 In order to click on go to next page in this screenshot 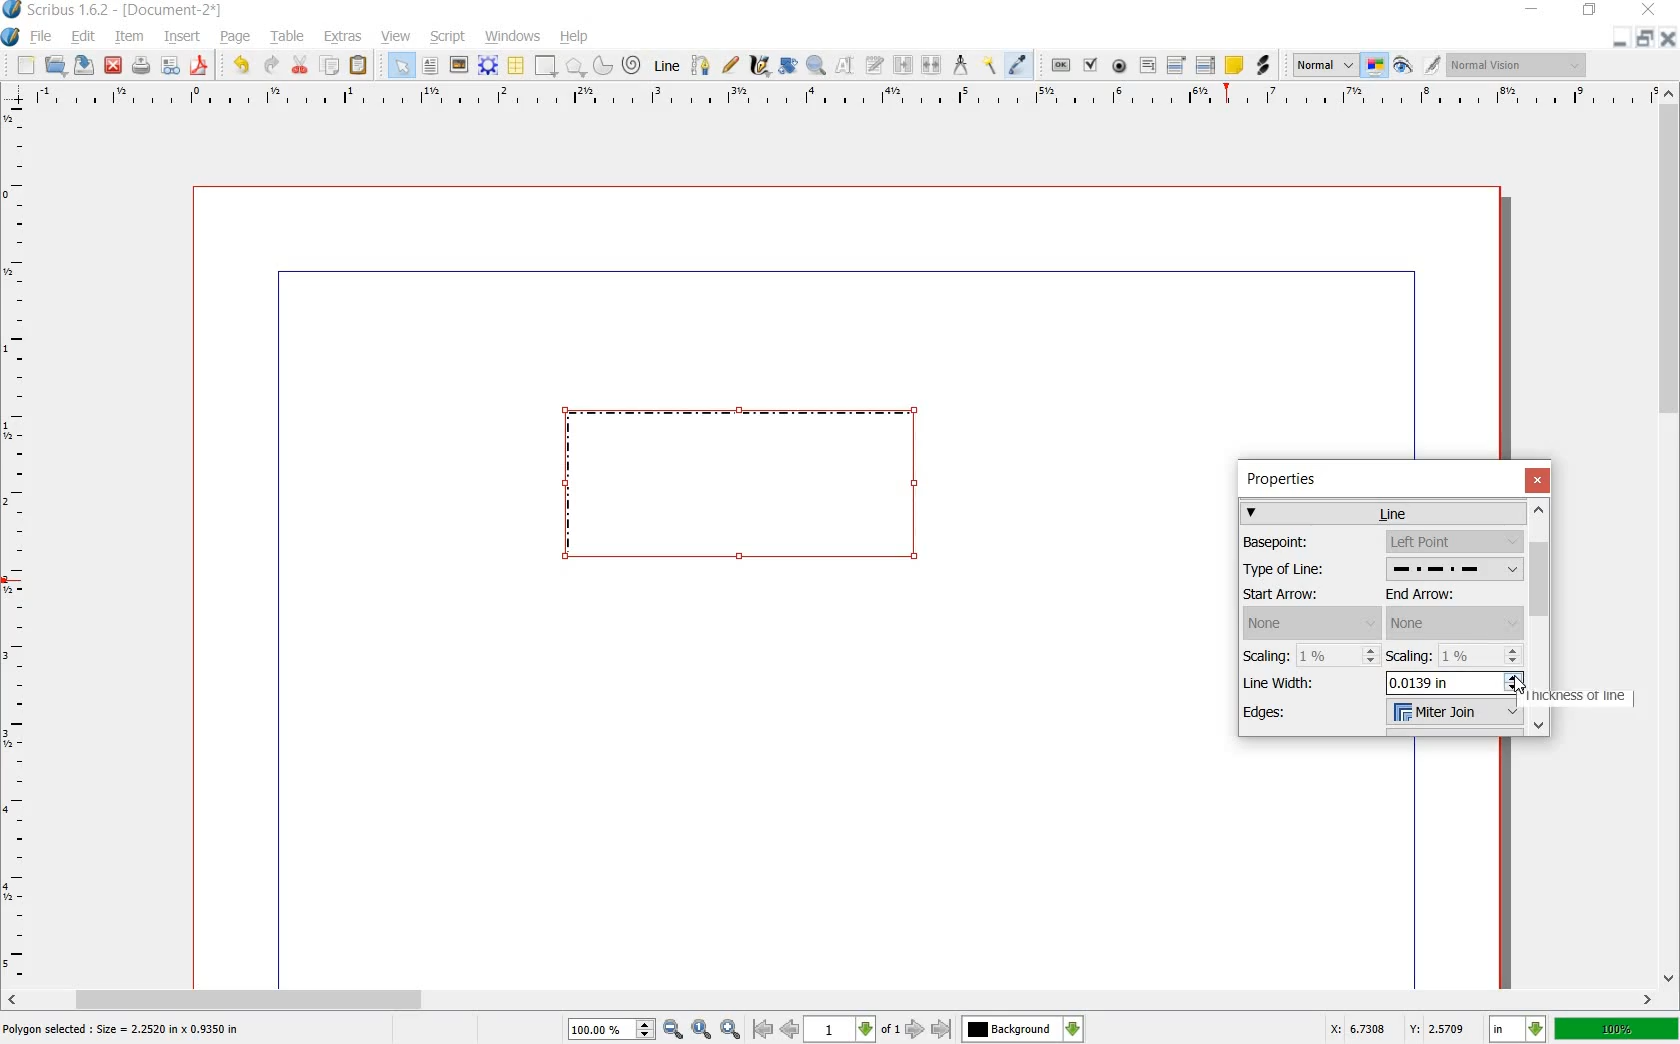, I will do `click(917, 1030)`.